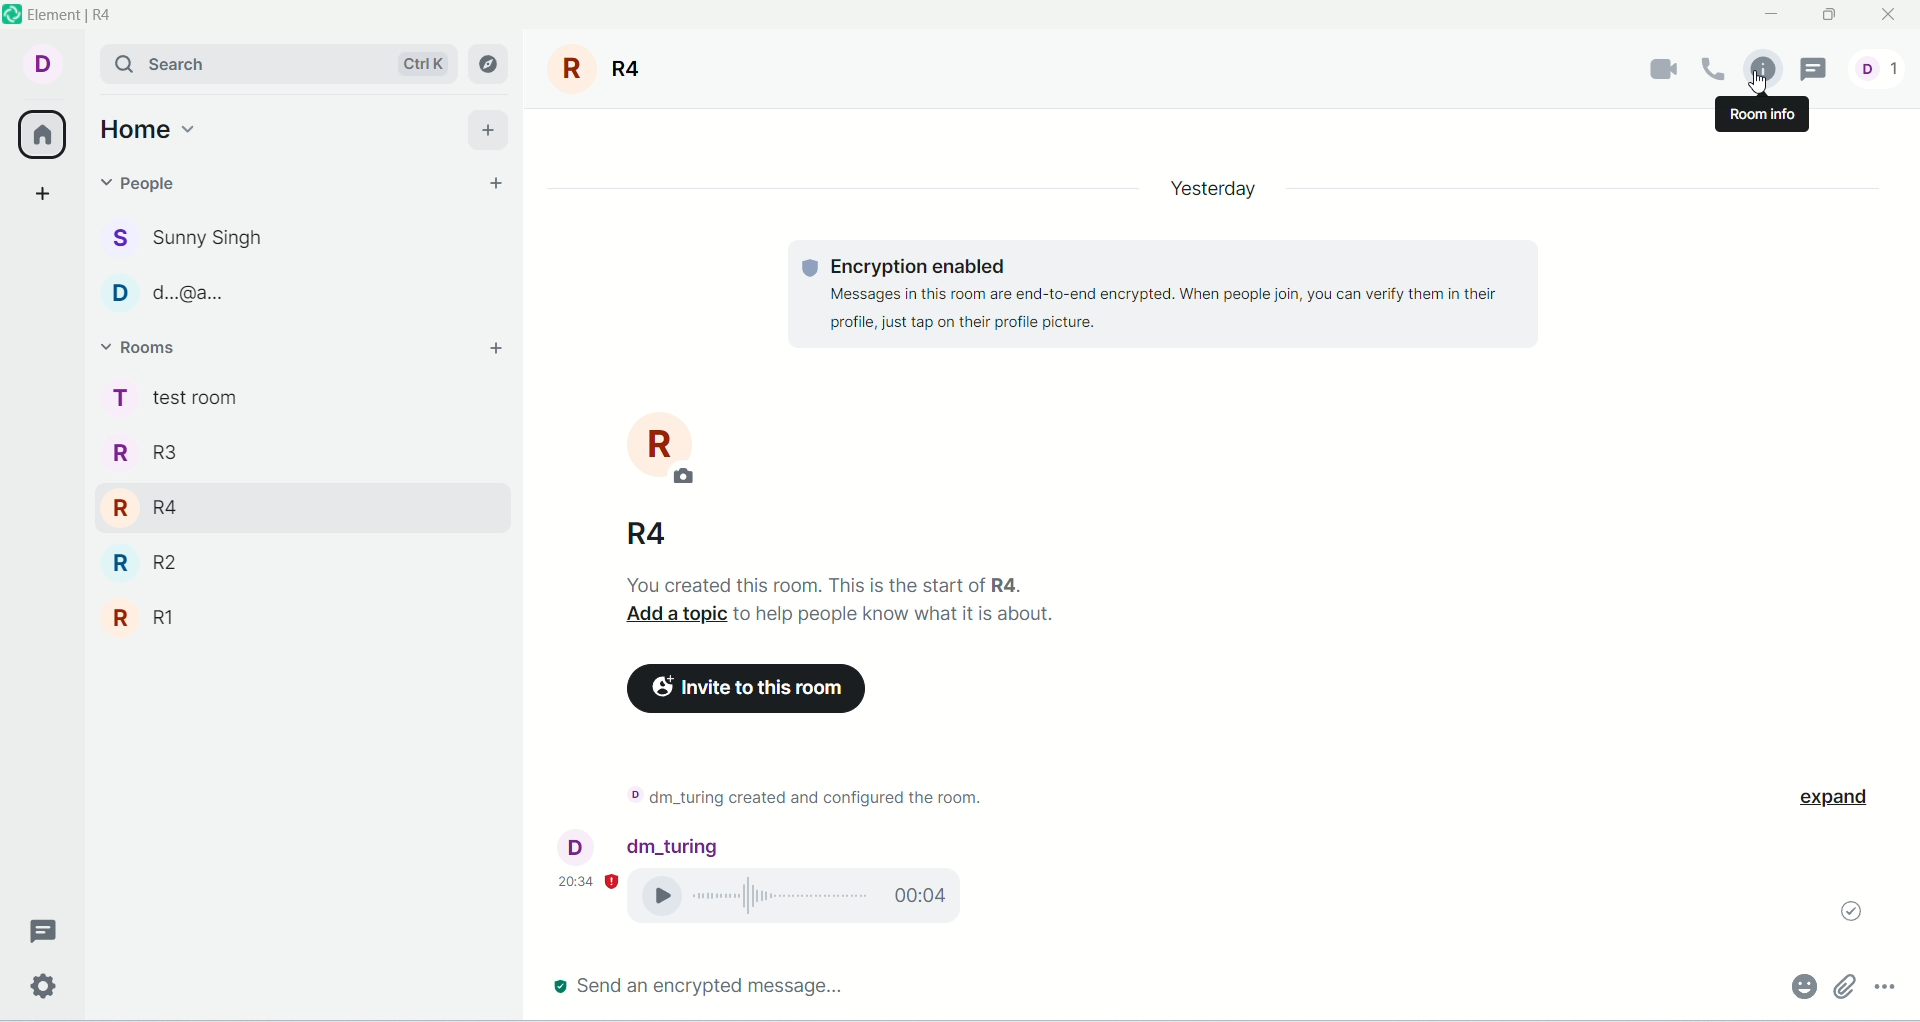 Image resolution: width=1920 pixels, height=1022 pixels. What do you see at coordinates (1775, 16) in the screenshot?
I see `minimize` at bounding box center [1775, 16].